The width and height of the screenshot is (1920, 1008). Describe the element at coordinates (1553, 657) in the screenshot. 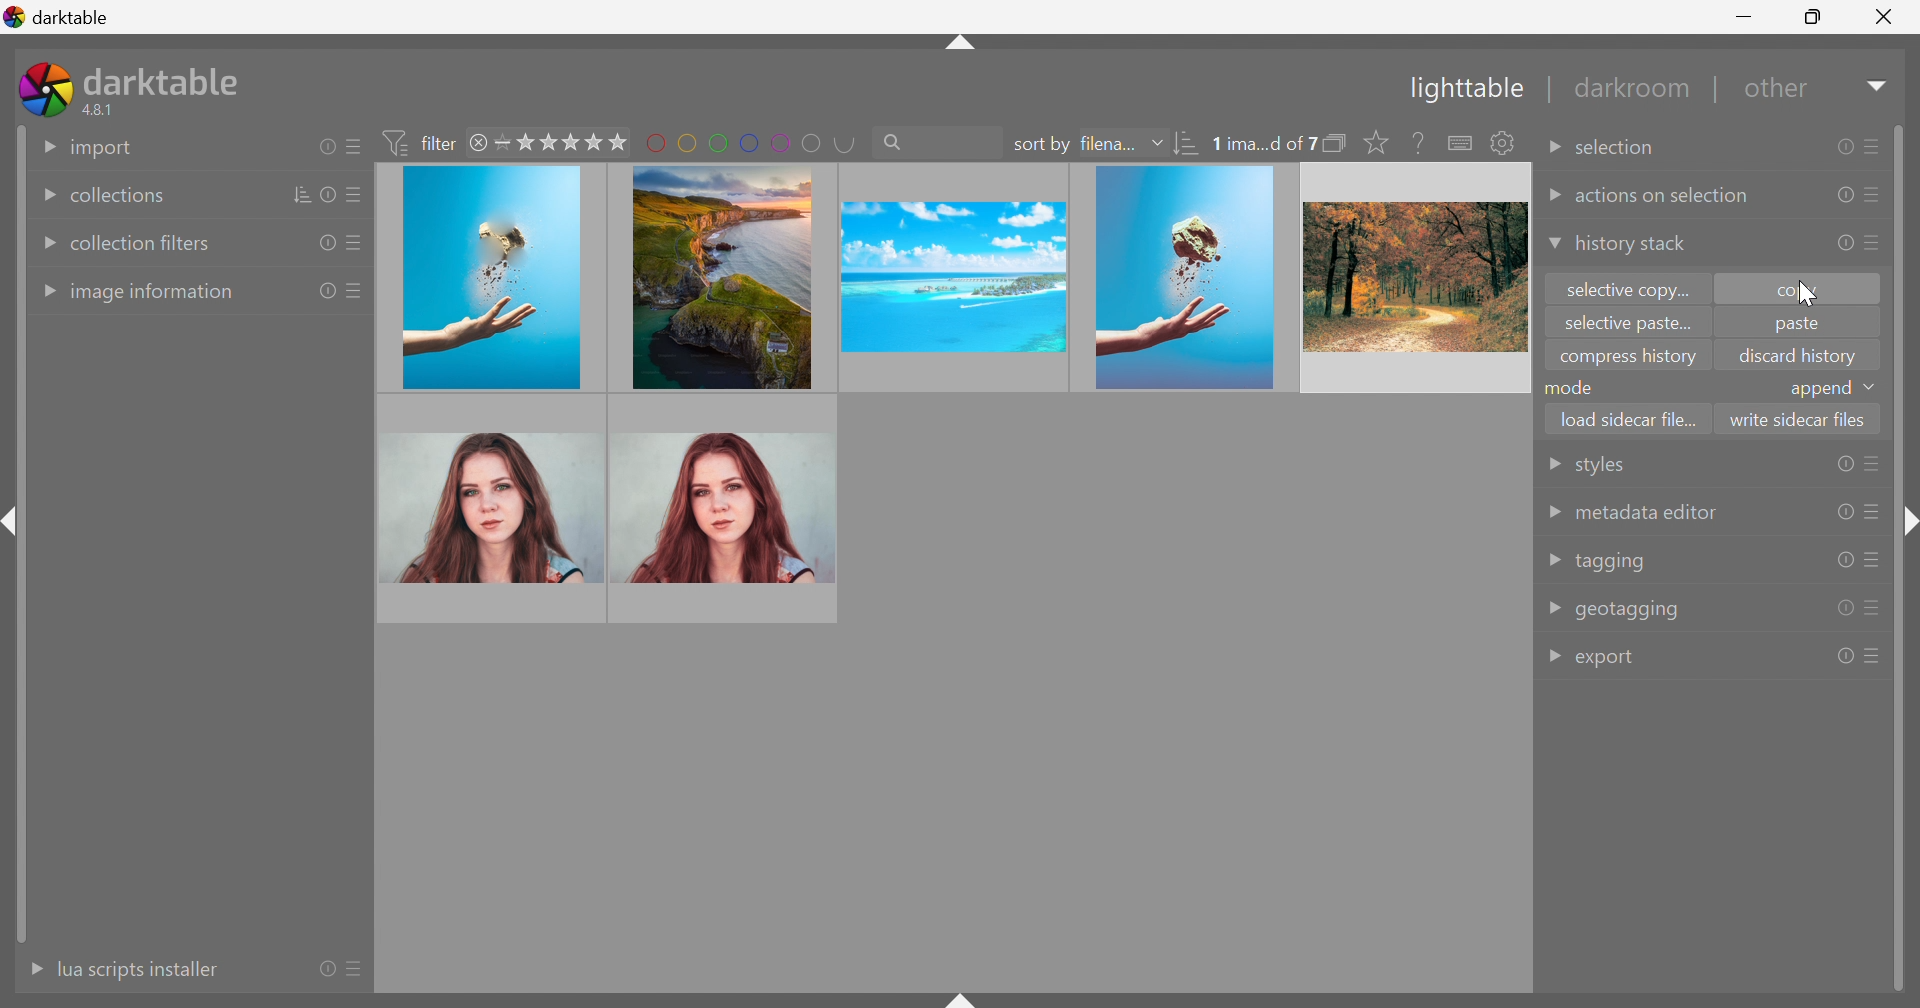

I see `Drop Down` at that location.